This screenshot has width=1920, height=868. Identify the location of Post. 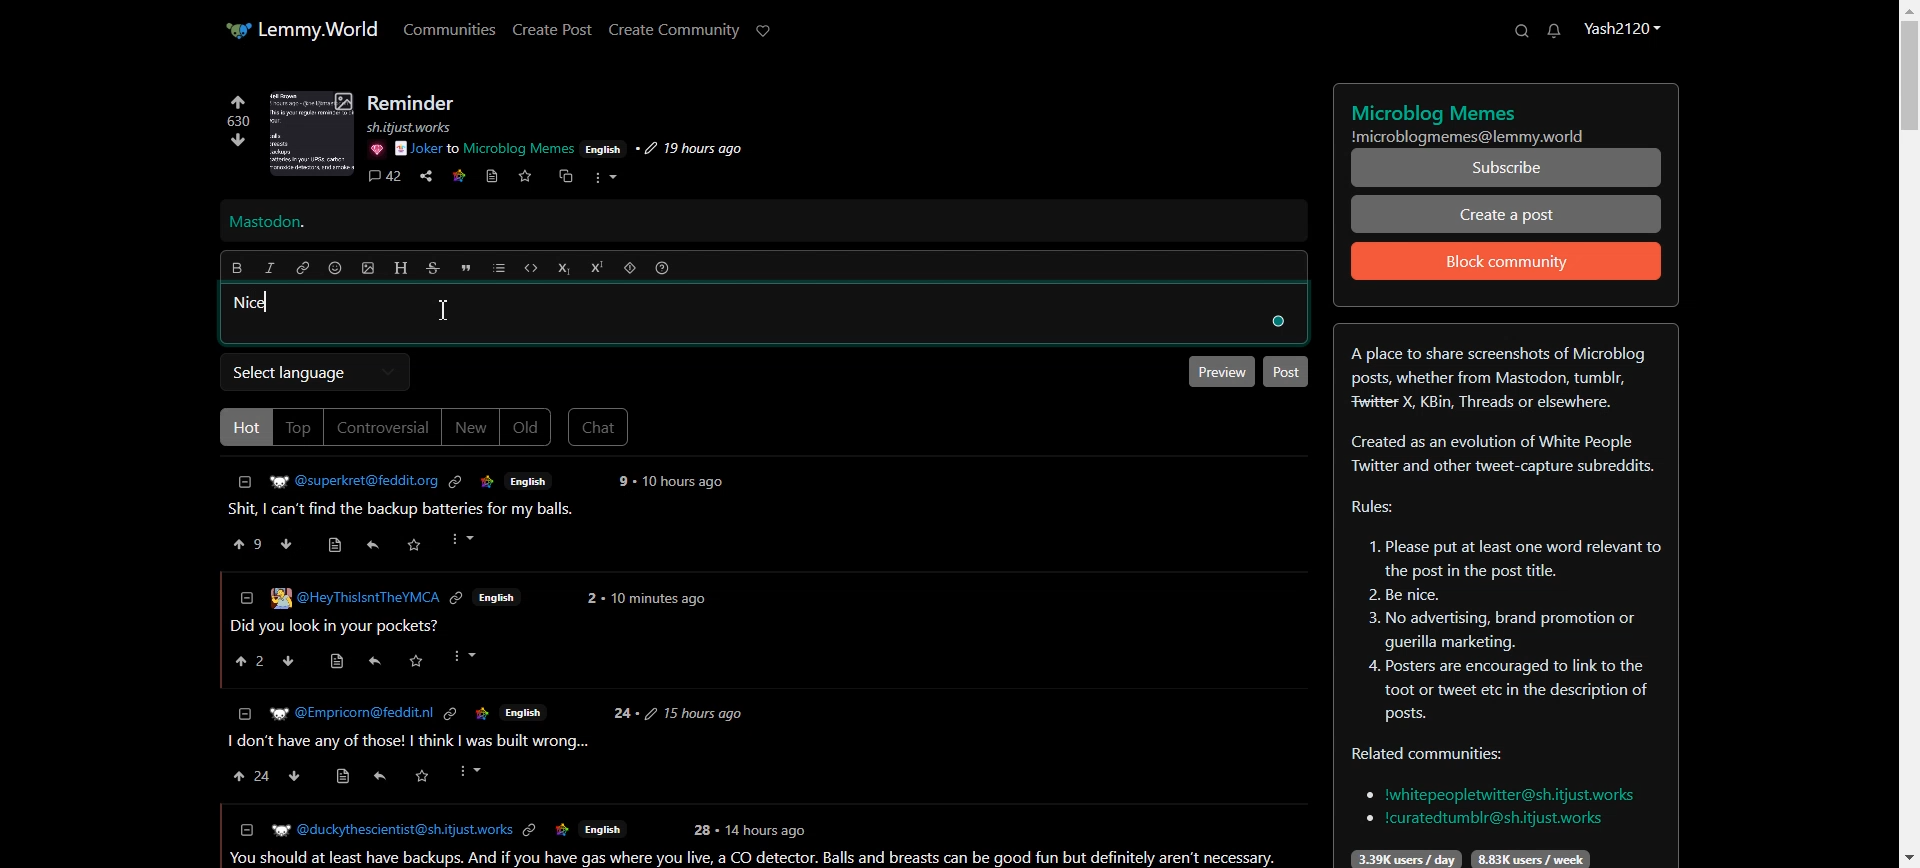
(410, 510).